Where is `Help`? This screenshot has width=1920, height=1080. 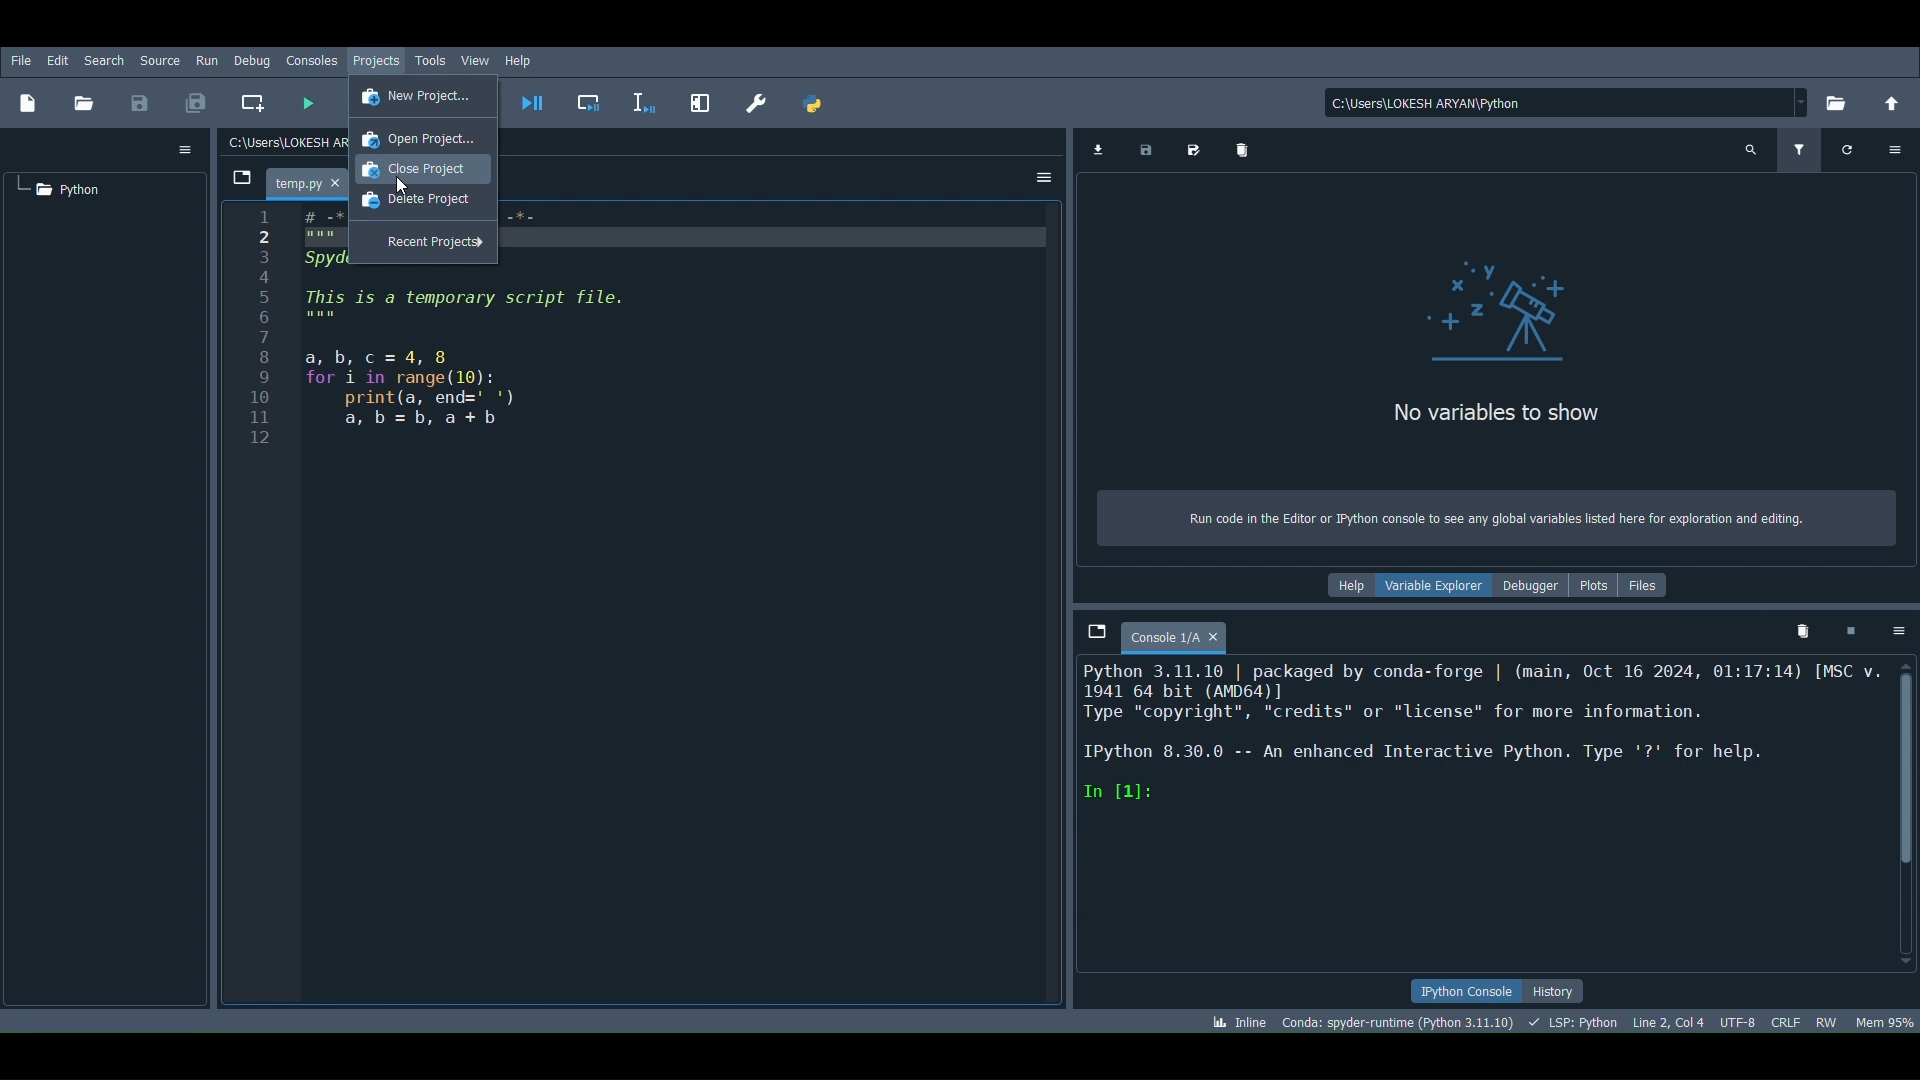
Help is located at coordinates (1342, 586).